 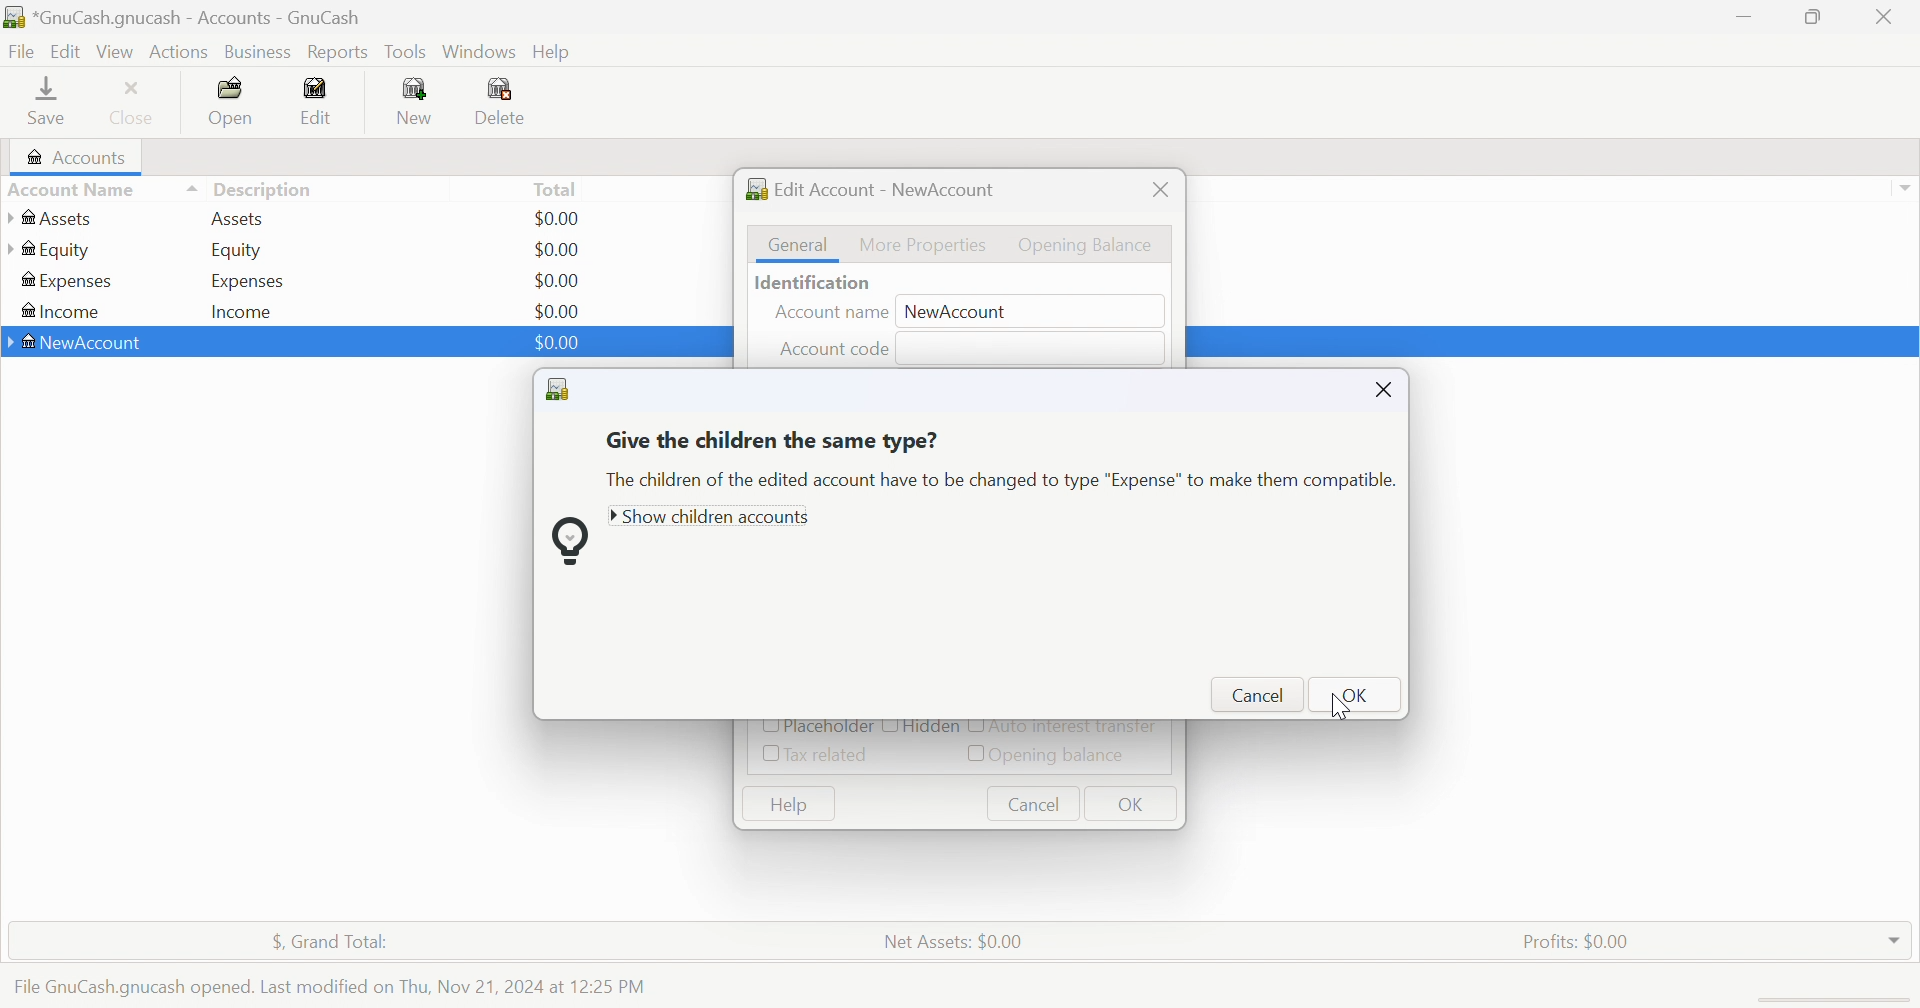 What do you see at coordinates (1885, 16) in the screenshot?
I see `Close` at bounding box center [1885, 16].